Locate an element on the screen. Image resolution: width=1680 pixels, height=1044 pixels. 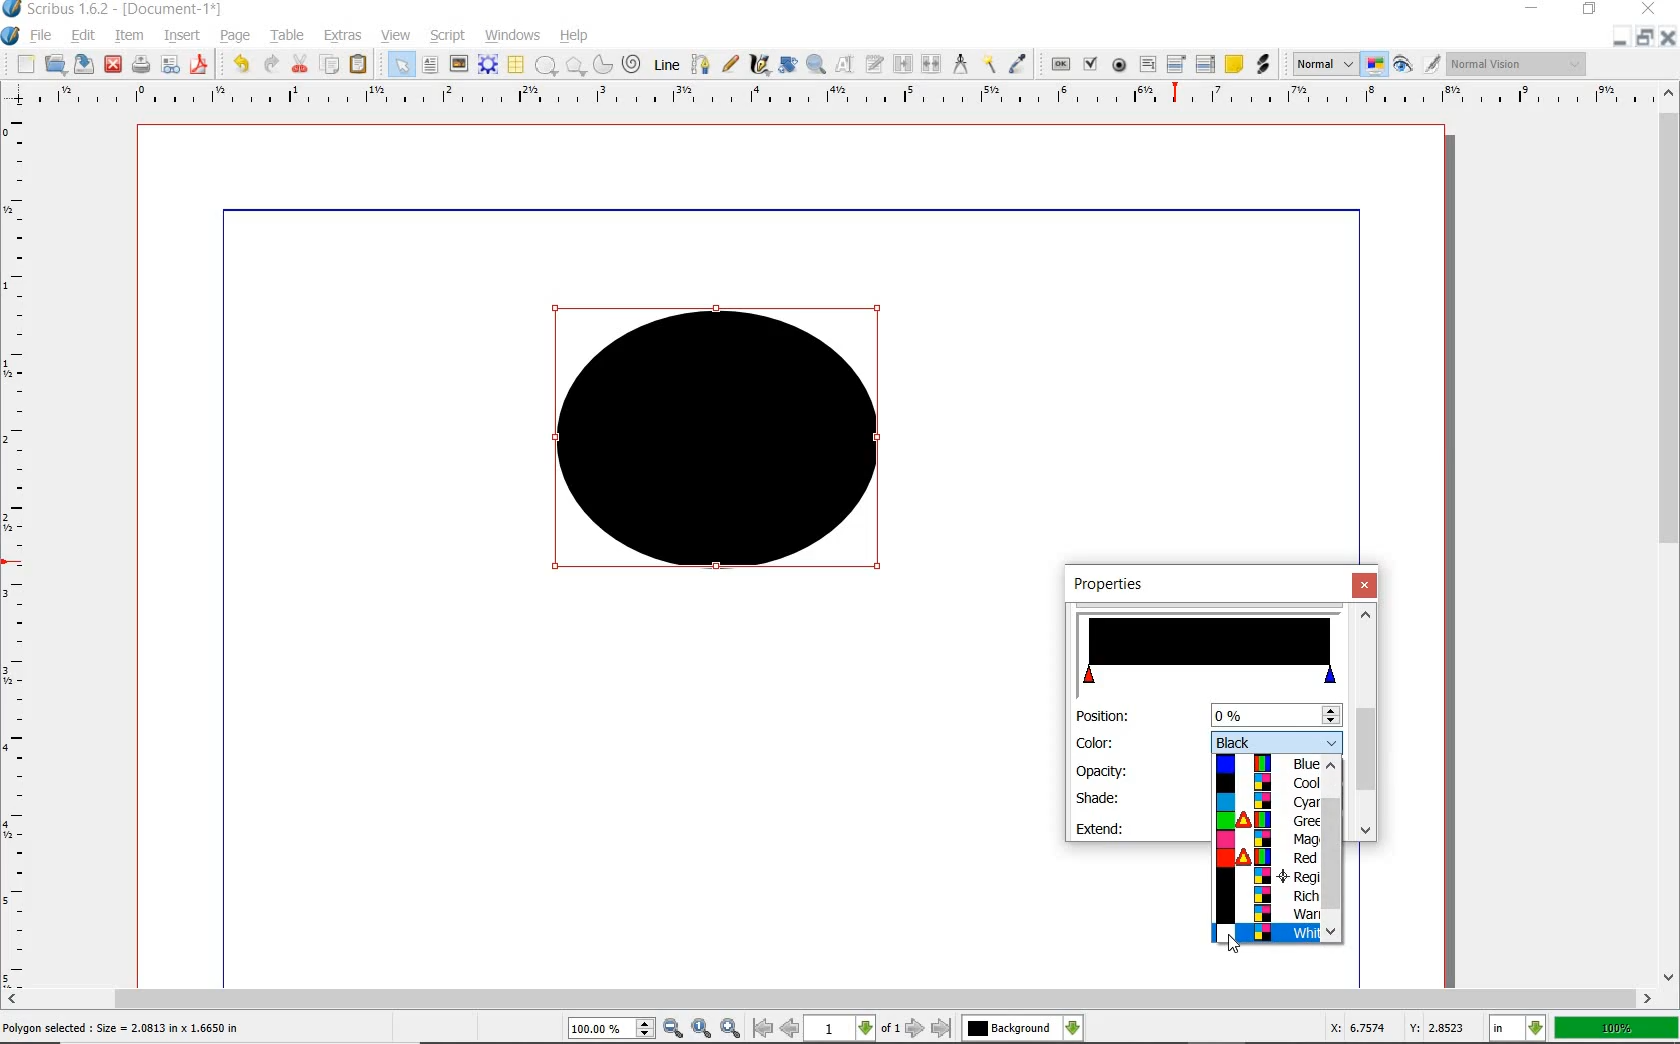
EXTRAS is located at coordinates (343, 36).